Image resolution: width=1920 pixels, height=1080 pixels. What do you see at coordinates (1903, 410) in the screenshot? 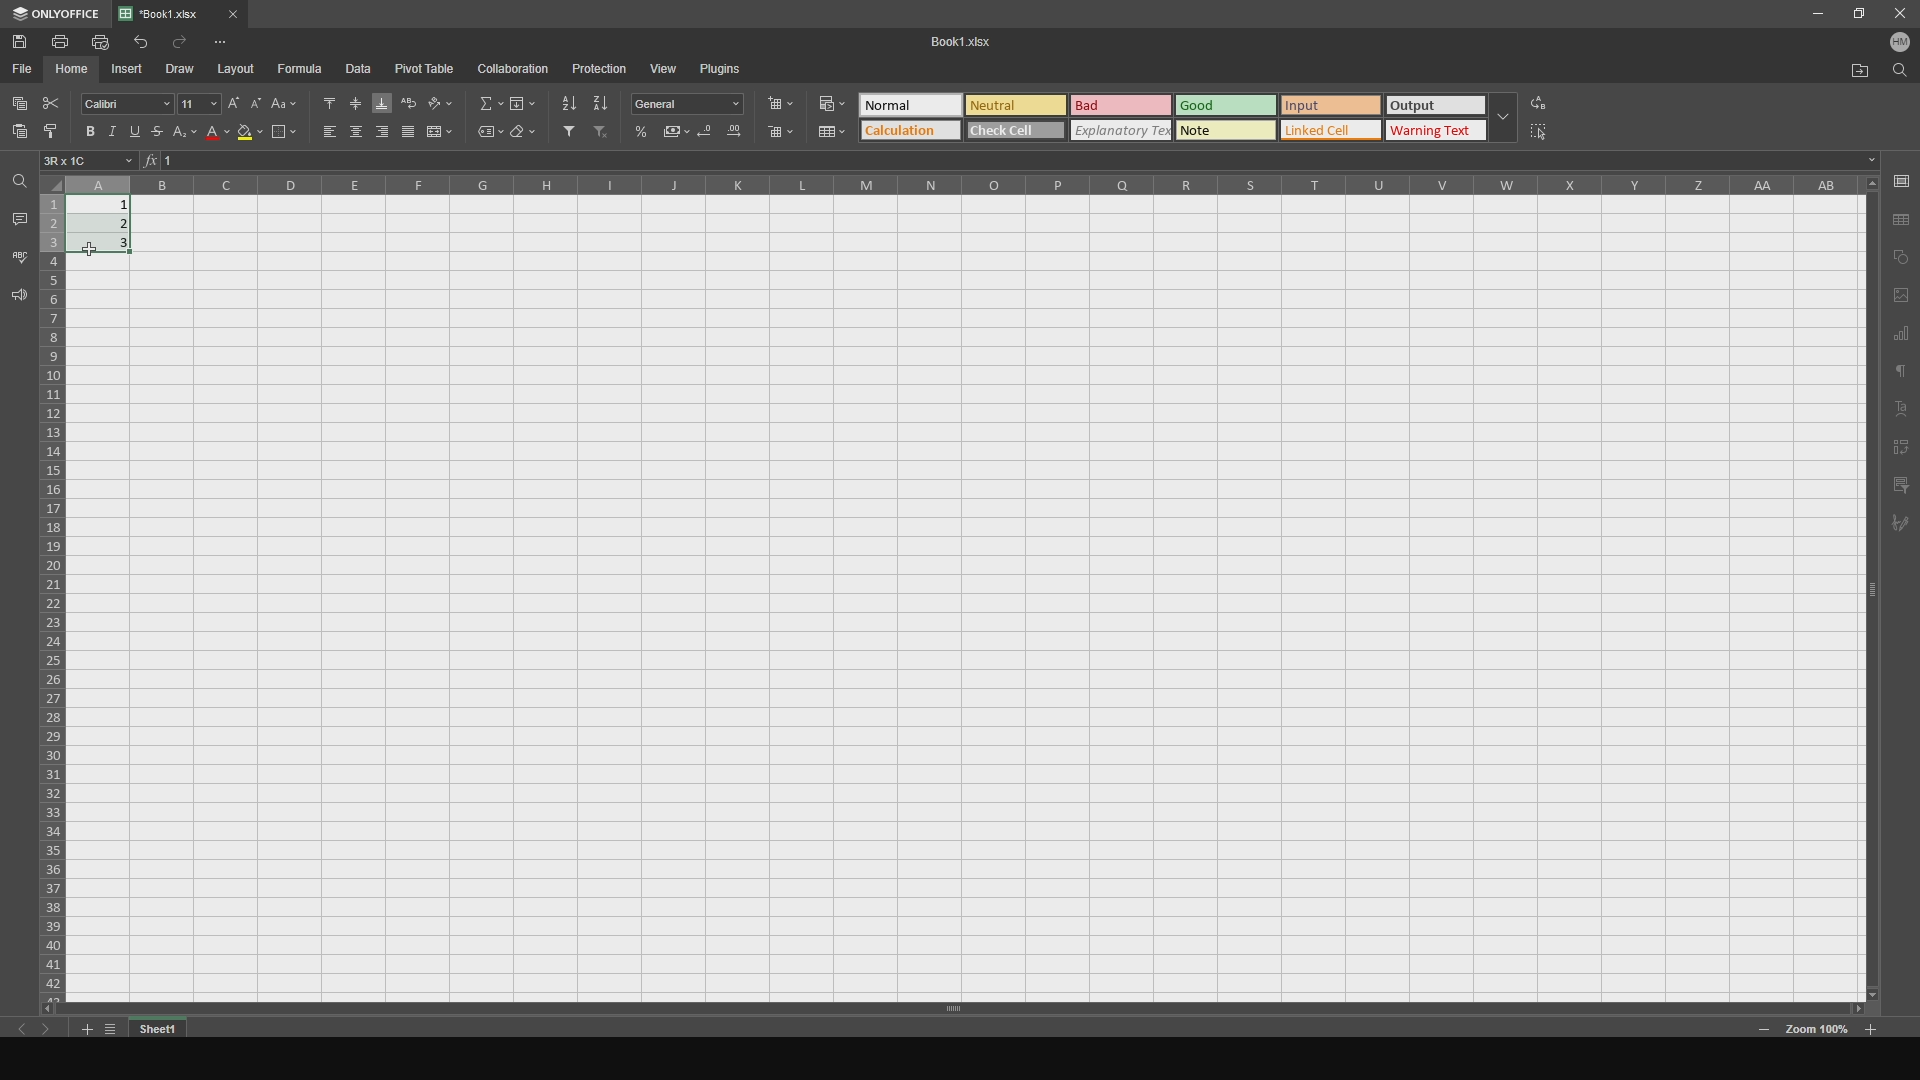
I see `text art` at bounding box center [1903, 410].